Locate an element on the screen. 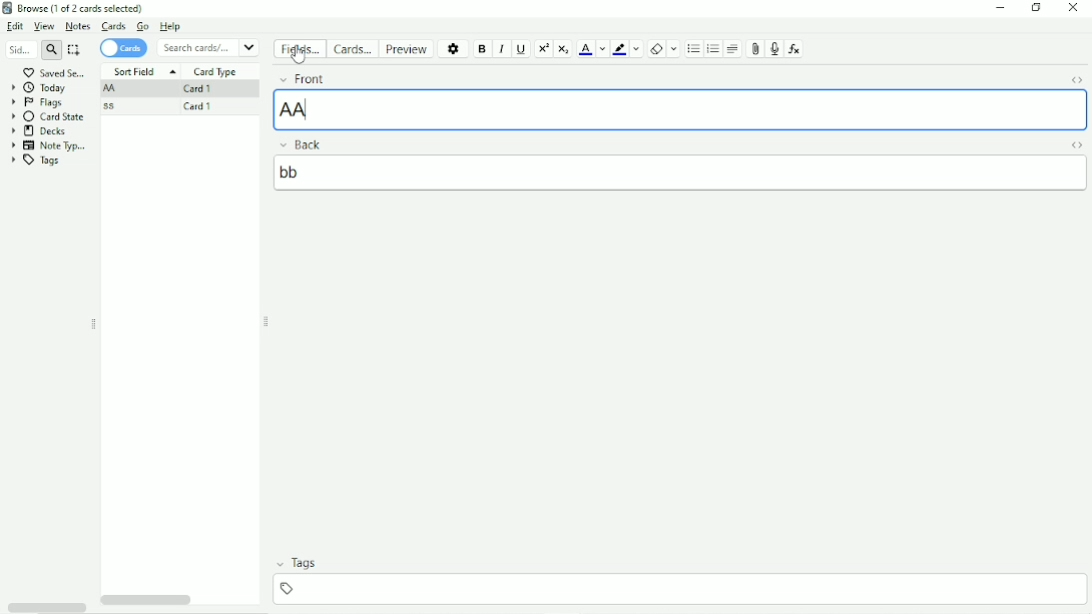  Resize is located at coordinates (93, 324).